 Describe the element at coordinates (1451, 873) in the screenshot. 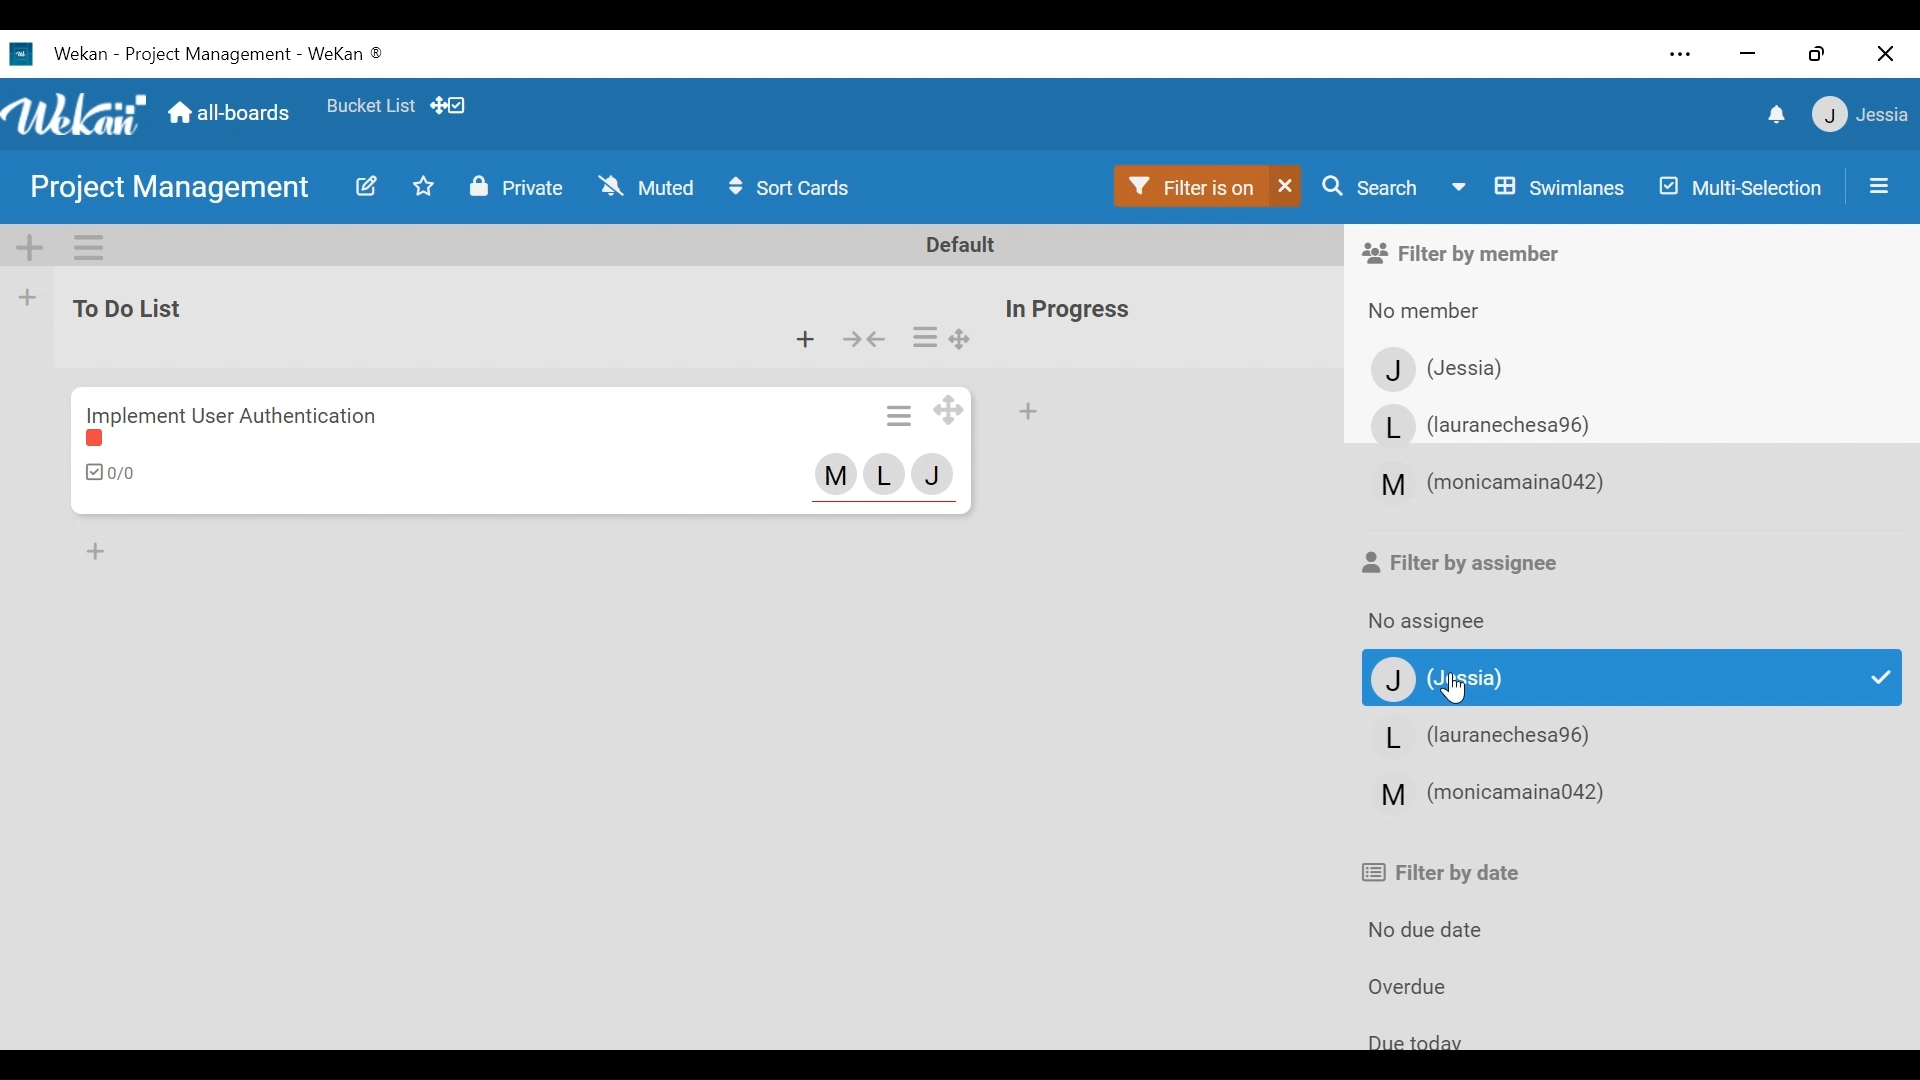

I see `Filter by date` at that location.